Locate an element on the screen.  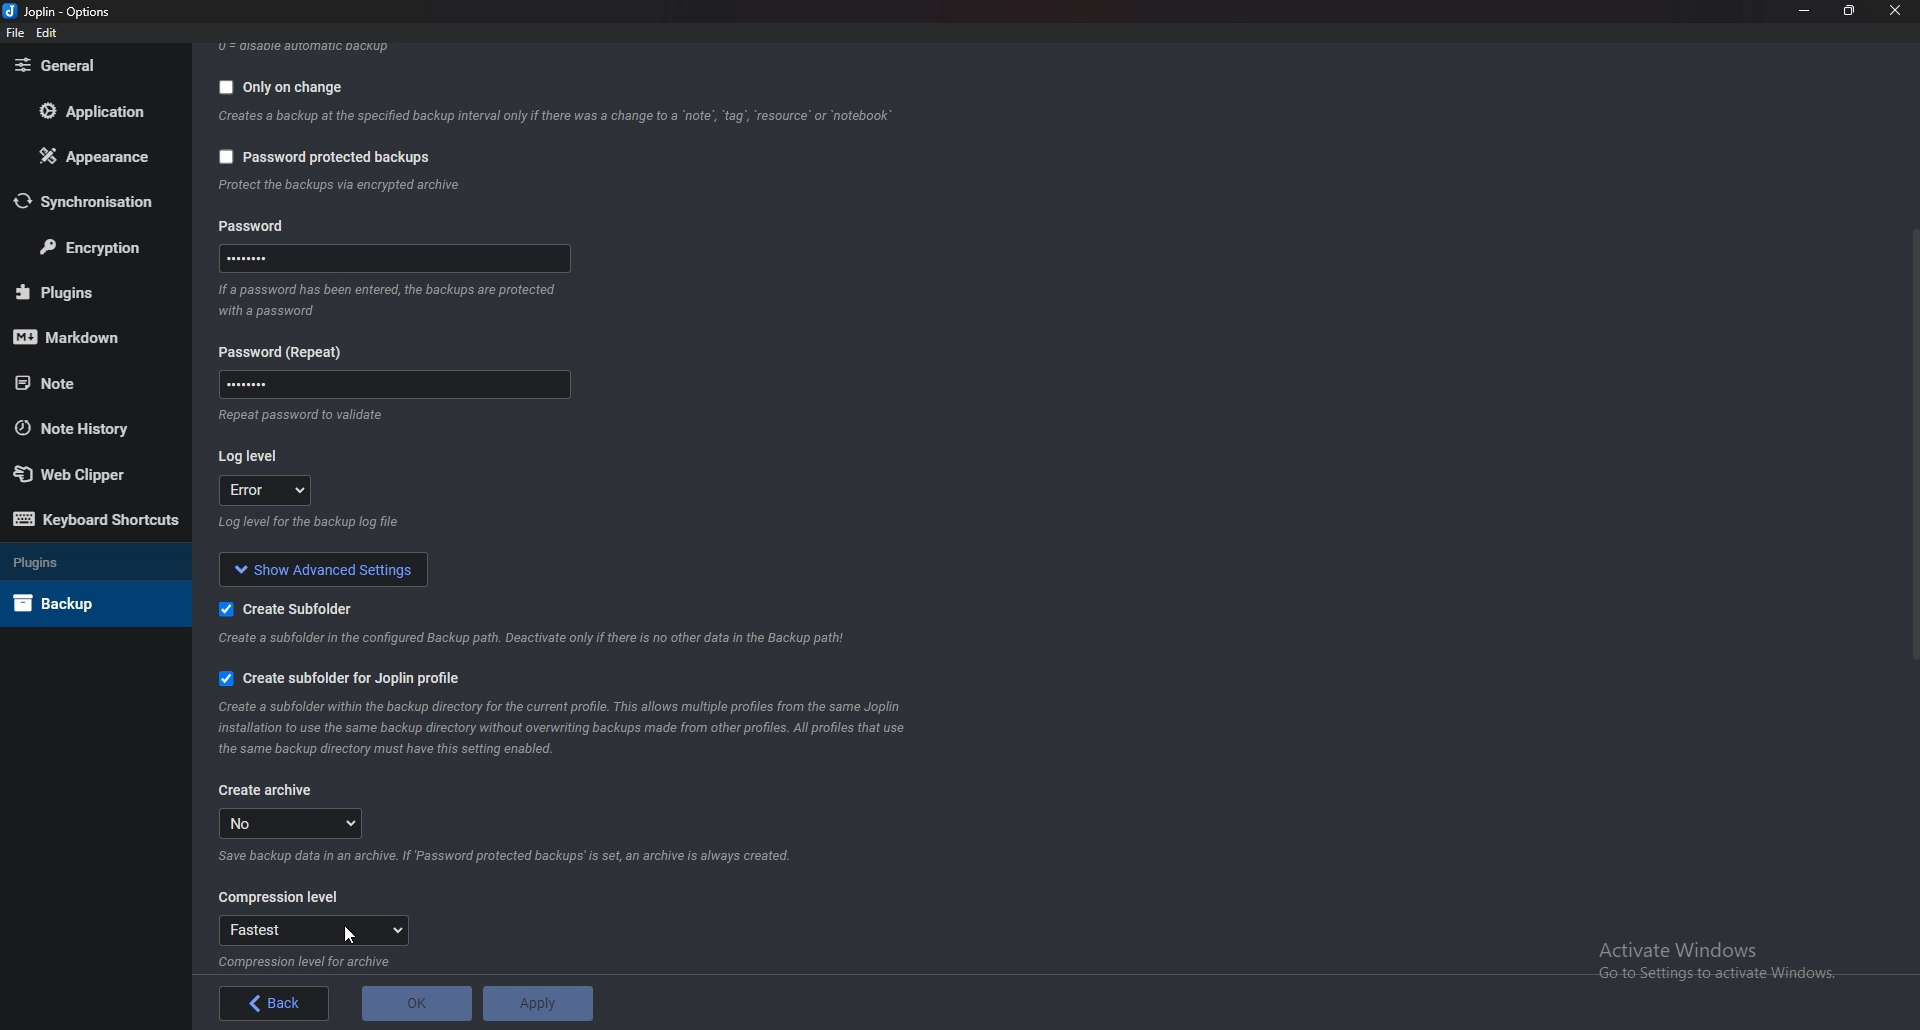
note is located at coordinates (81, 383).